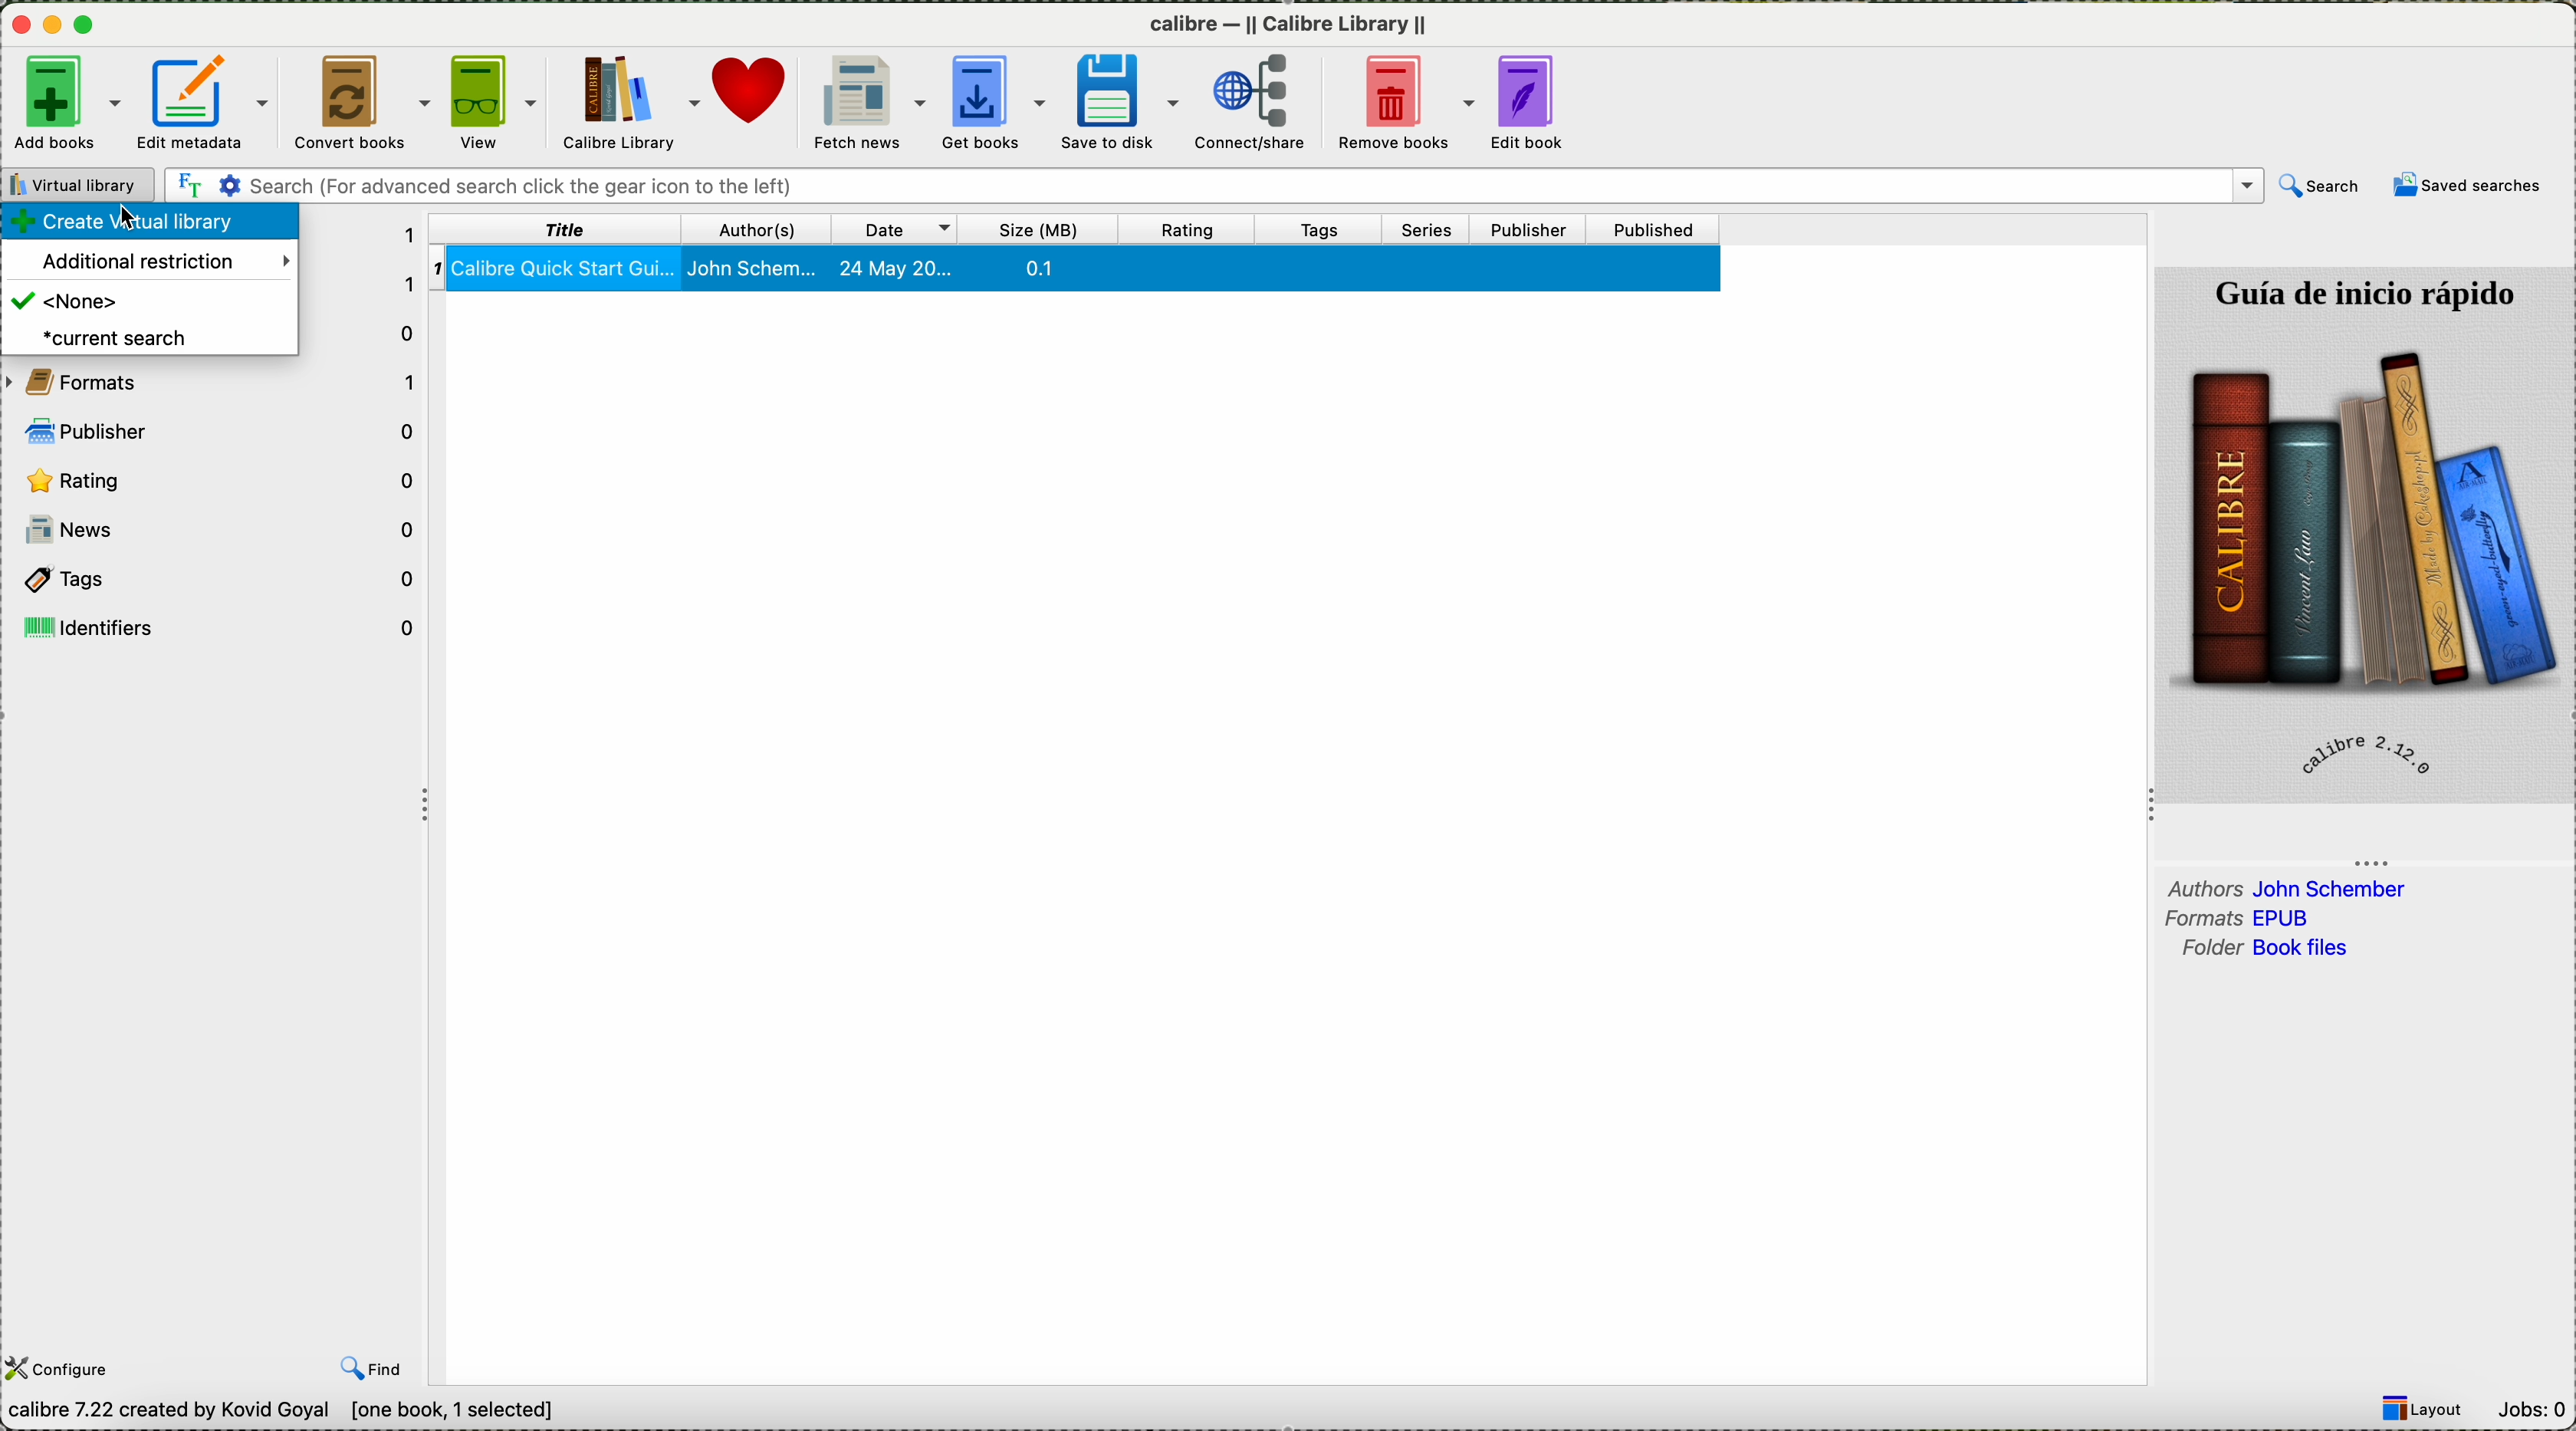  Describe the element at coordinates (63, 1368) in the screenshot. I see `configure` at that location.